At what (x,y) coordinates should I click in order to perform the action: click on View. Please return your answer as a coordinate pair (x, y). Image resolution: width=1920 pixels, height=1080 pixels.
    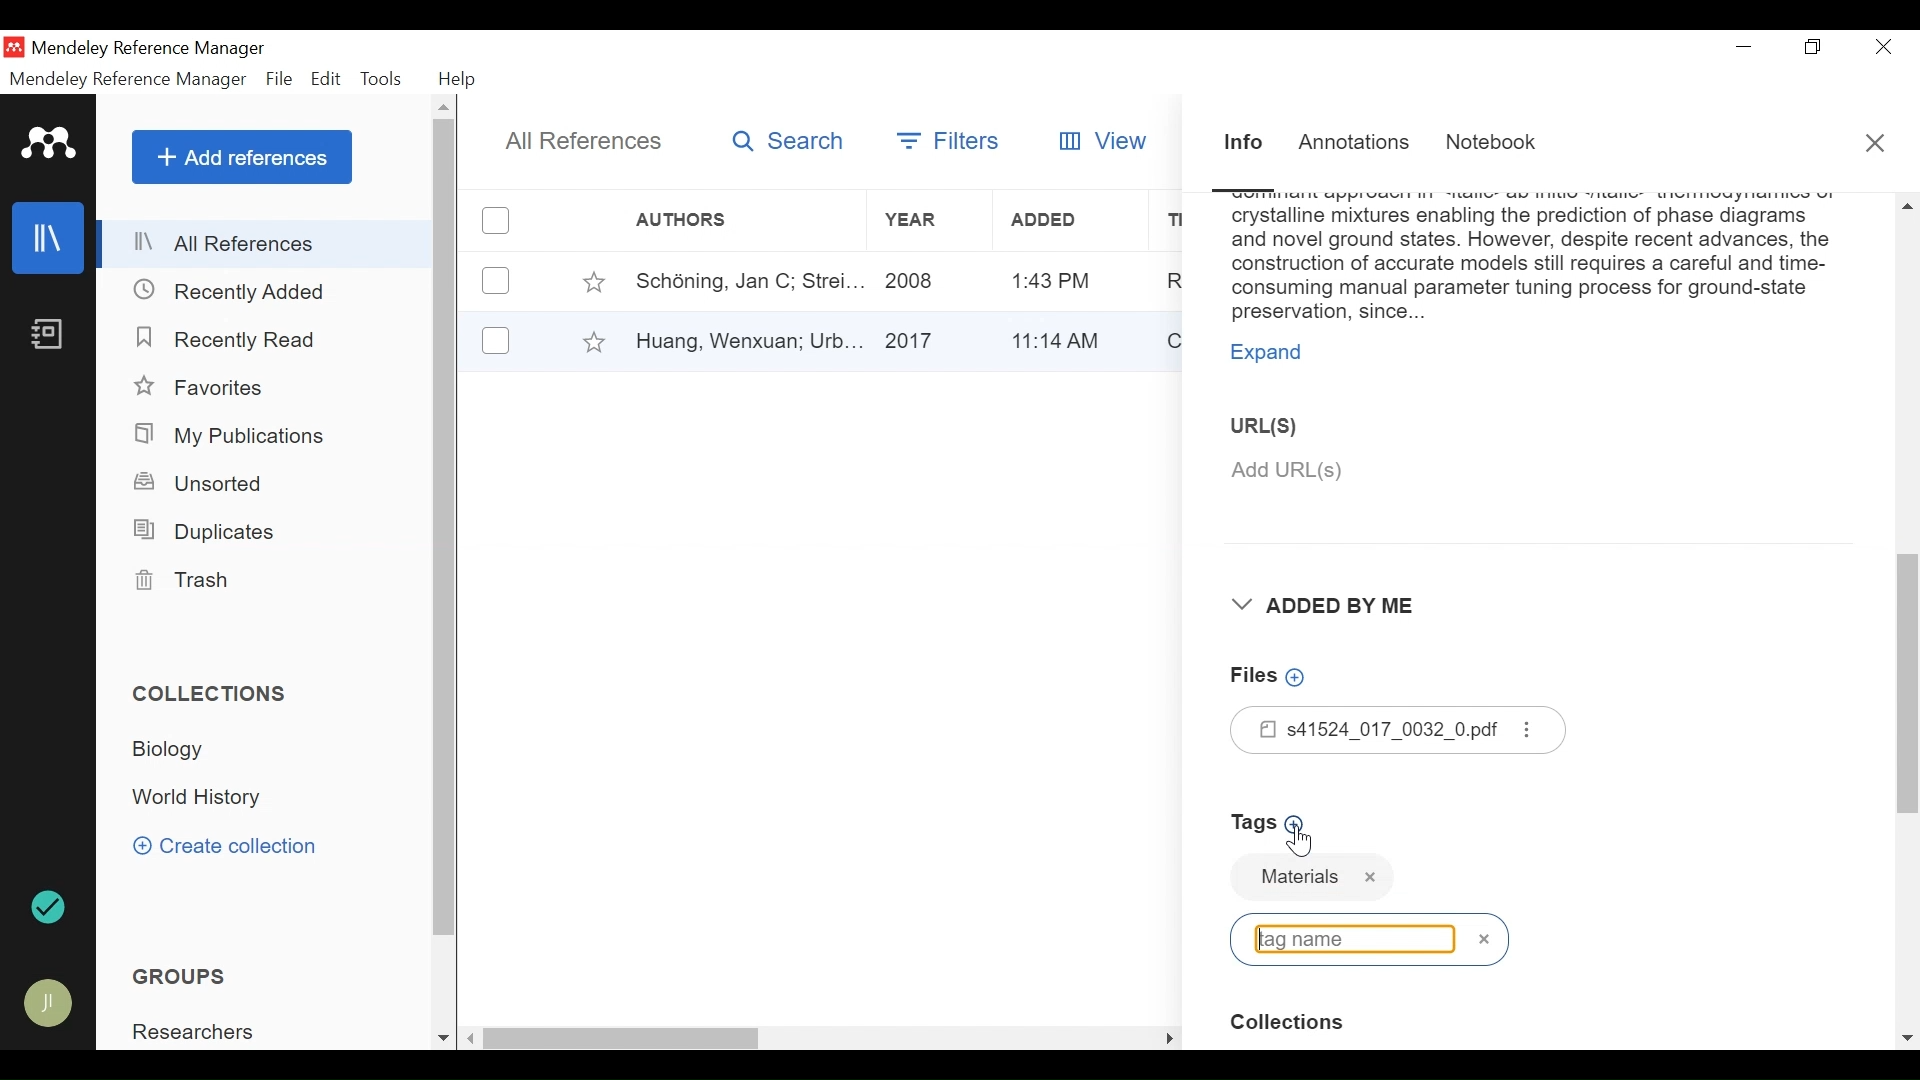
    Looking at the image, I should click on (1105, 138).